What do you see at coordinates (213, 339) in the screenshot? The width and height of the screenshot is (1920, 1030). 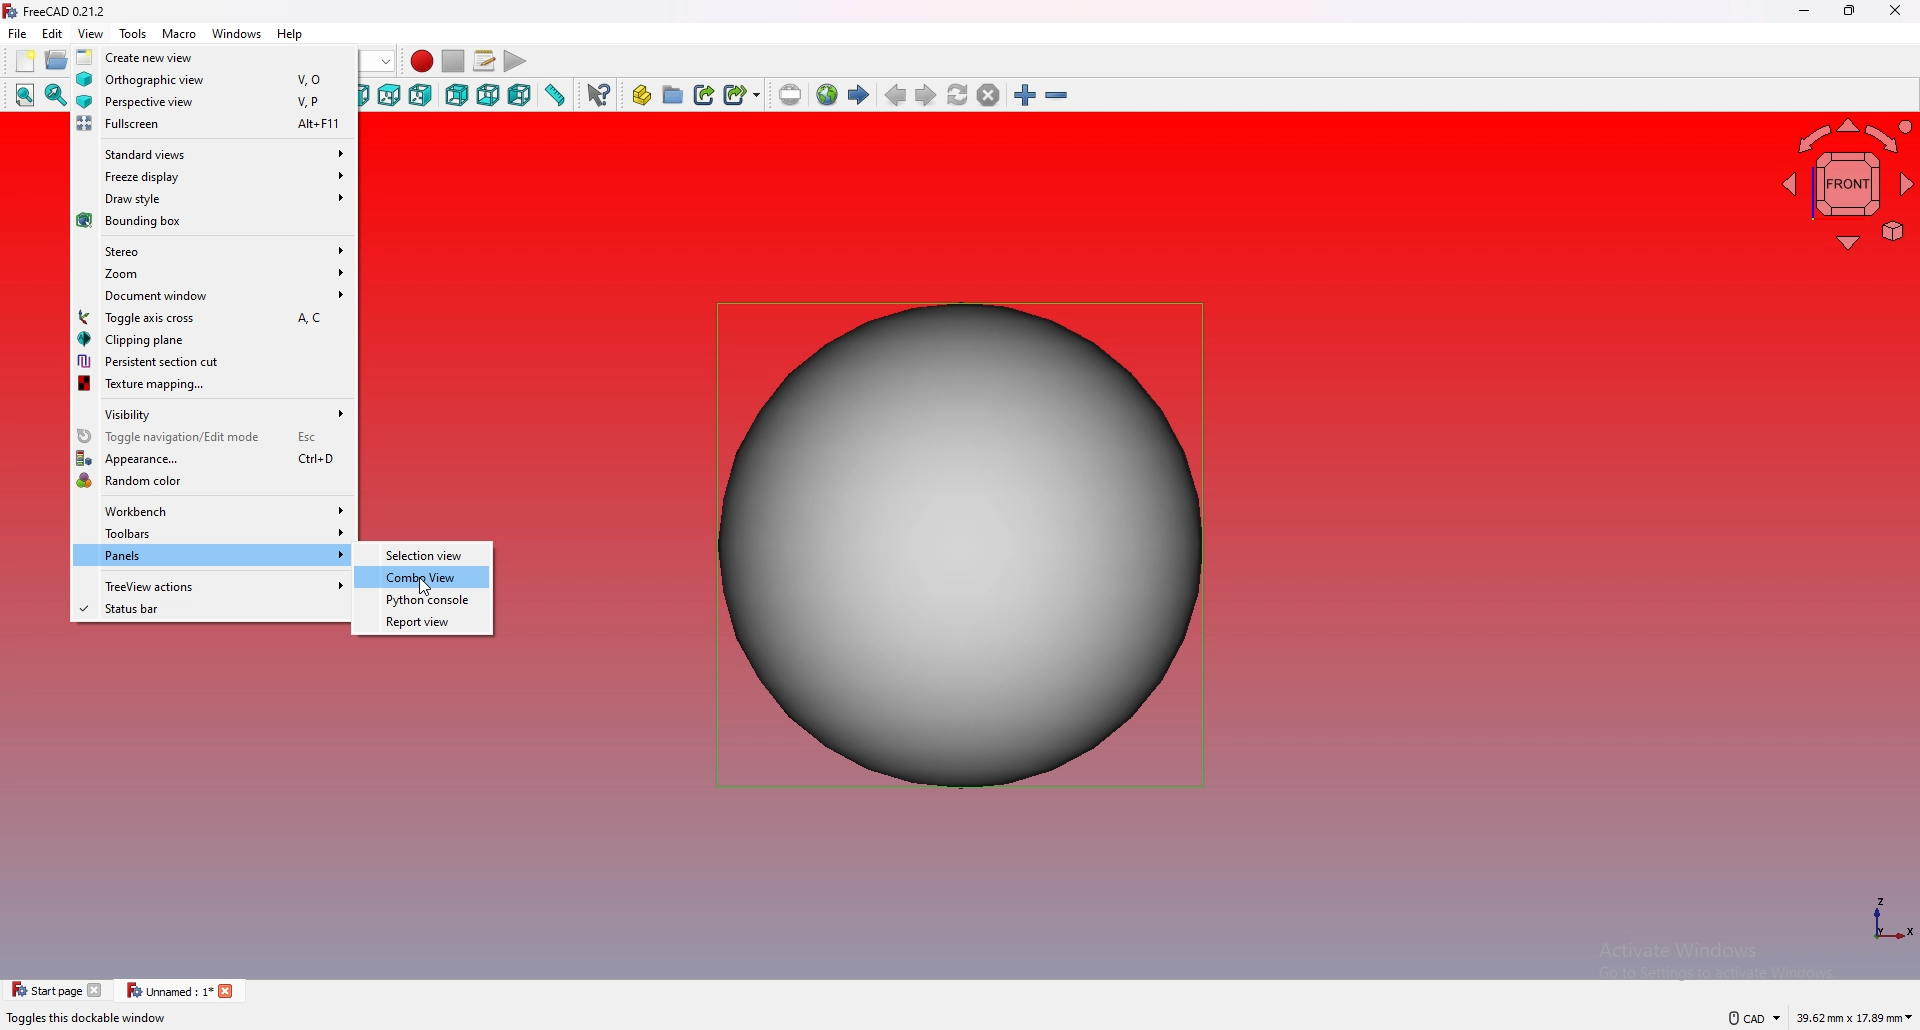 I see `clipping pane` at bounding box center [213, 339].